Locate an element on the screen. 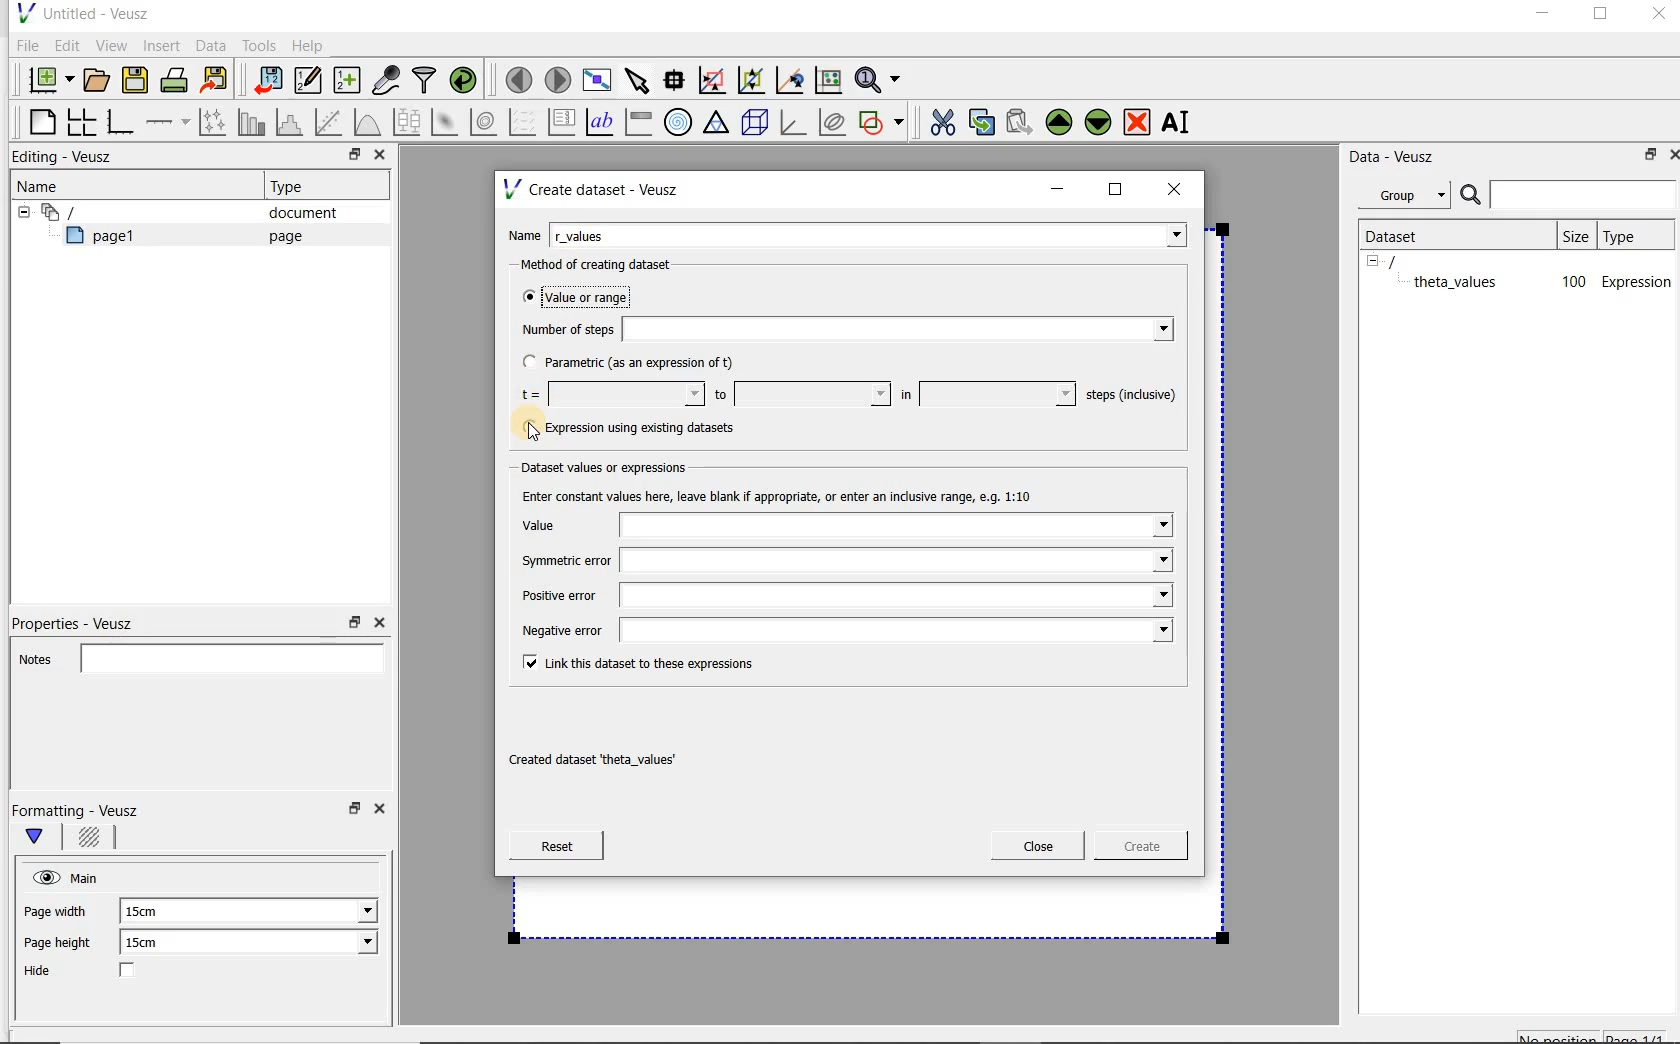  Background is located at coordinates (92, 840).